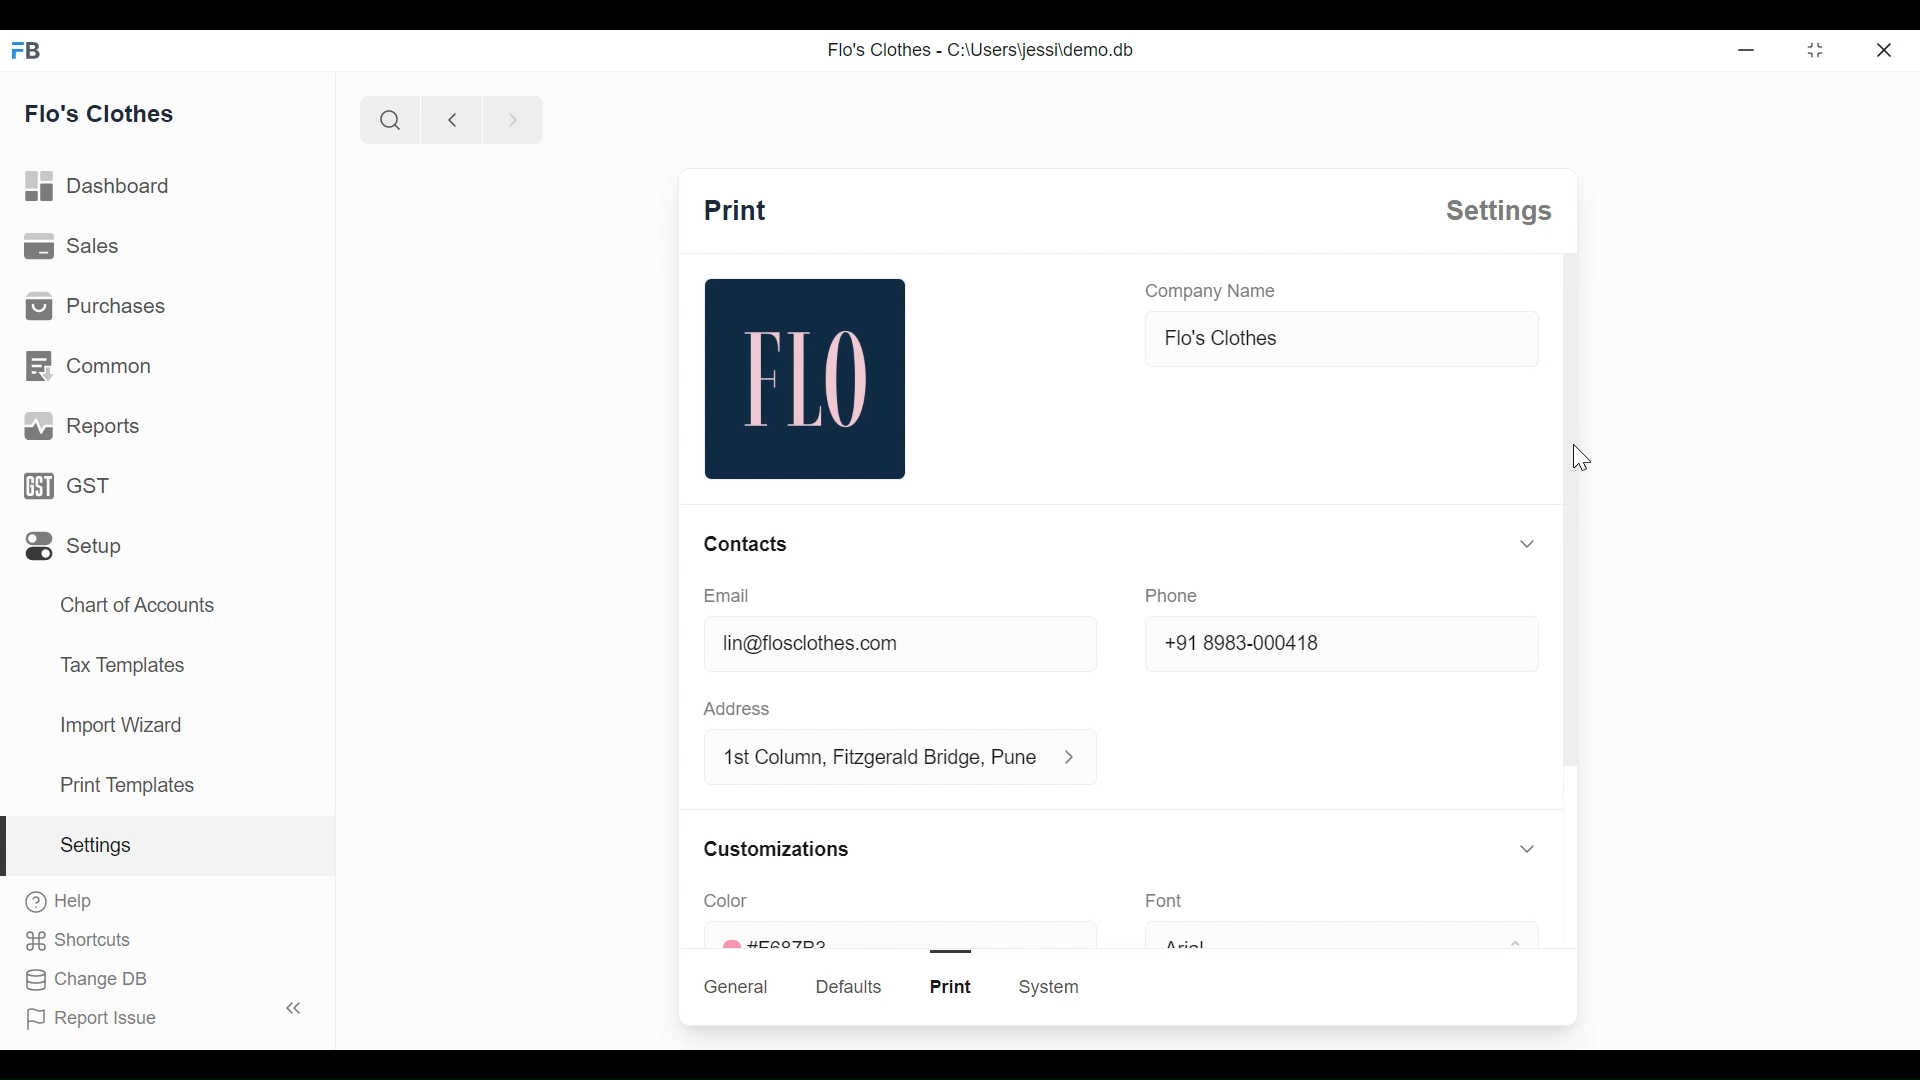  What do you see at coordinates (982, 49) in the screenshot?
I see `Flo's Clothes - C:\Users\jessi\demo.db` at bounding box center [982, 49].